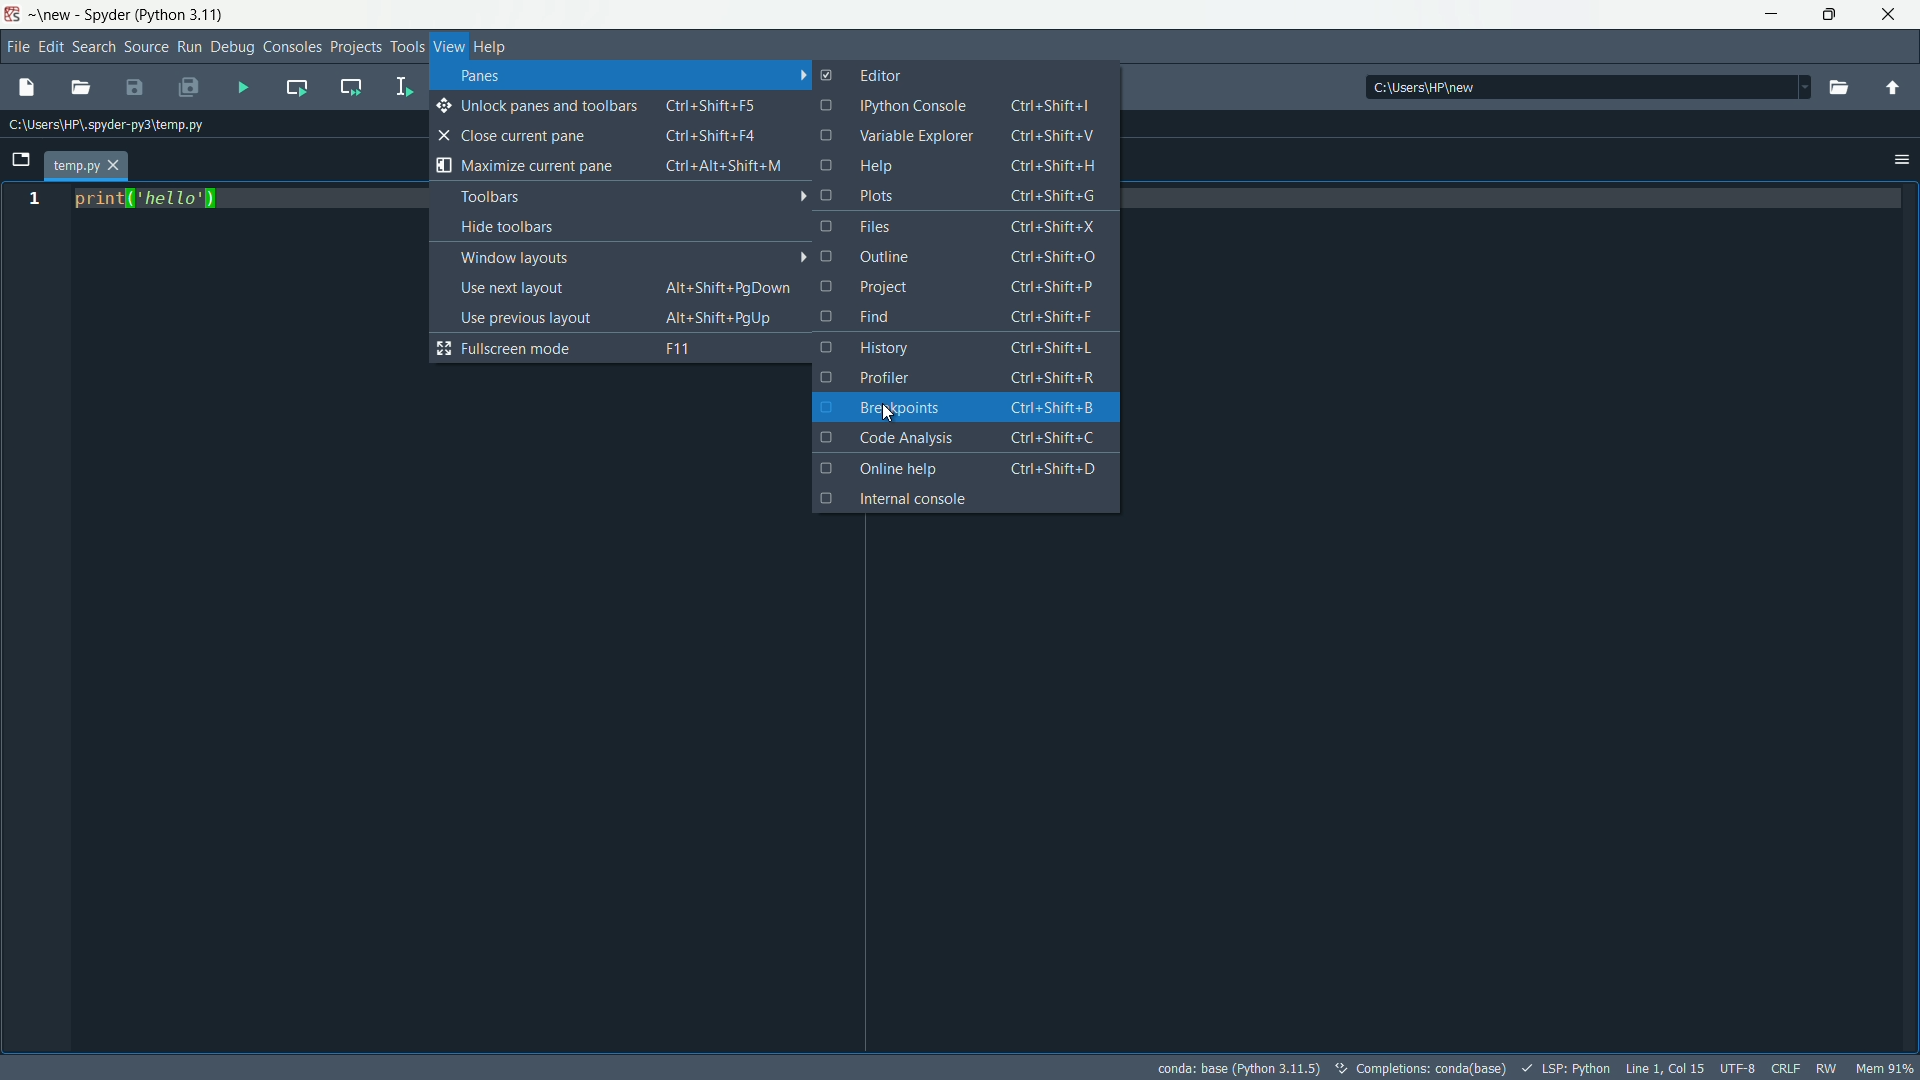 The image size is (1920, 1080). I want to click on rw, so click(1827, 1068).